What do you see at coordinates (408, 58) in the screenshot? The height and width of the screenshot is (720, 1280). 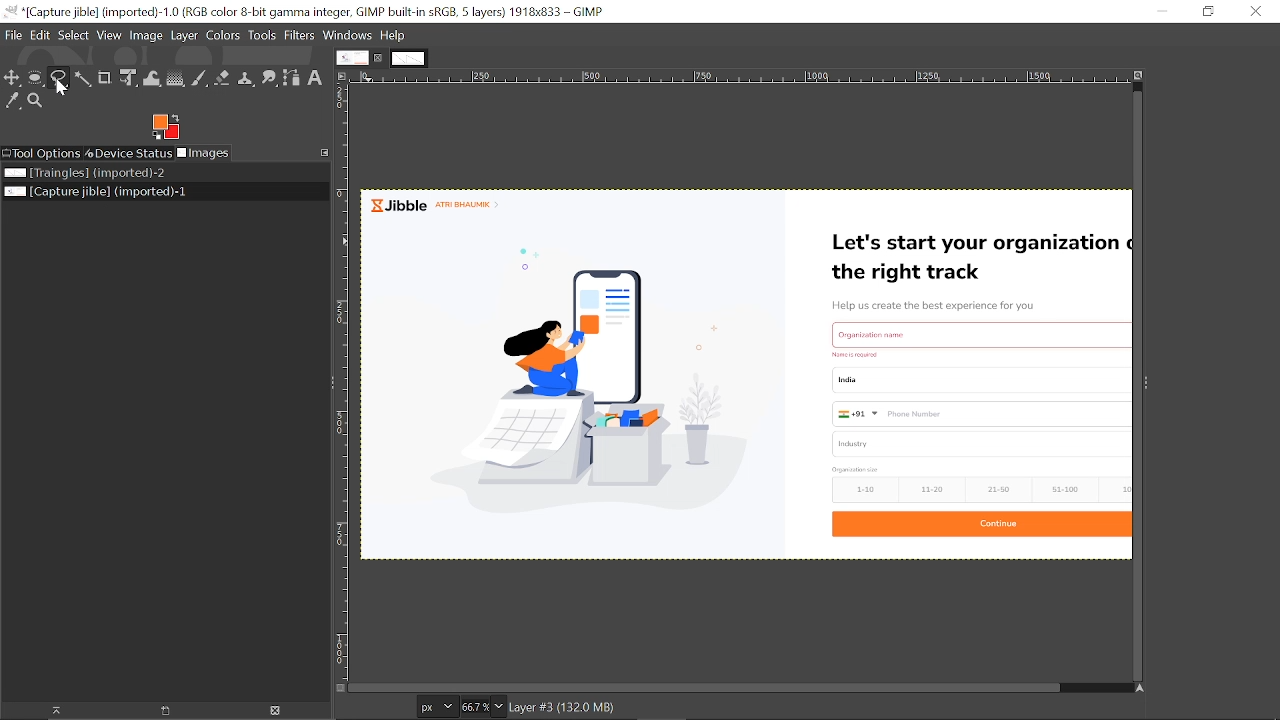 I see `Other tab` at bounding box center [408, 58].